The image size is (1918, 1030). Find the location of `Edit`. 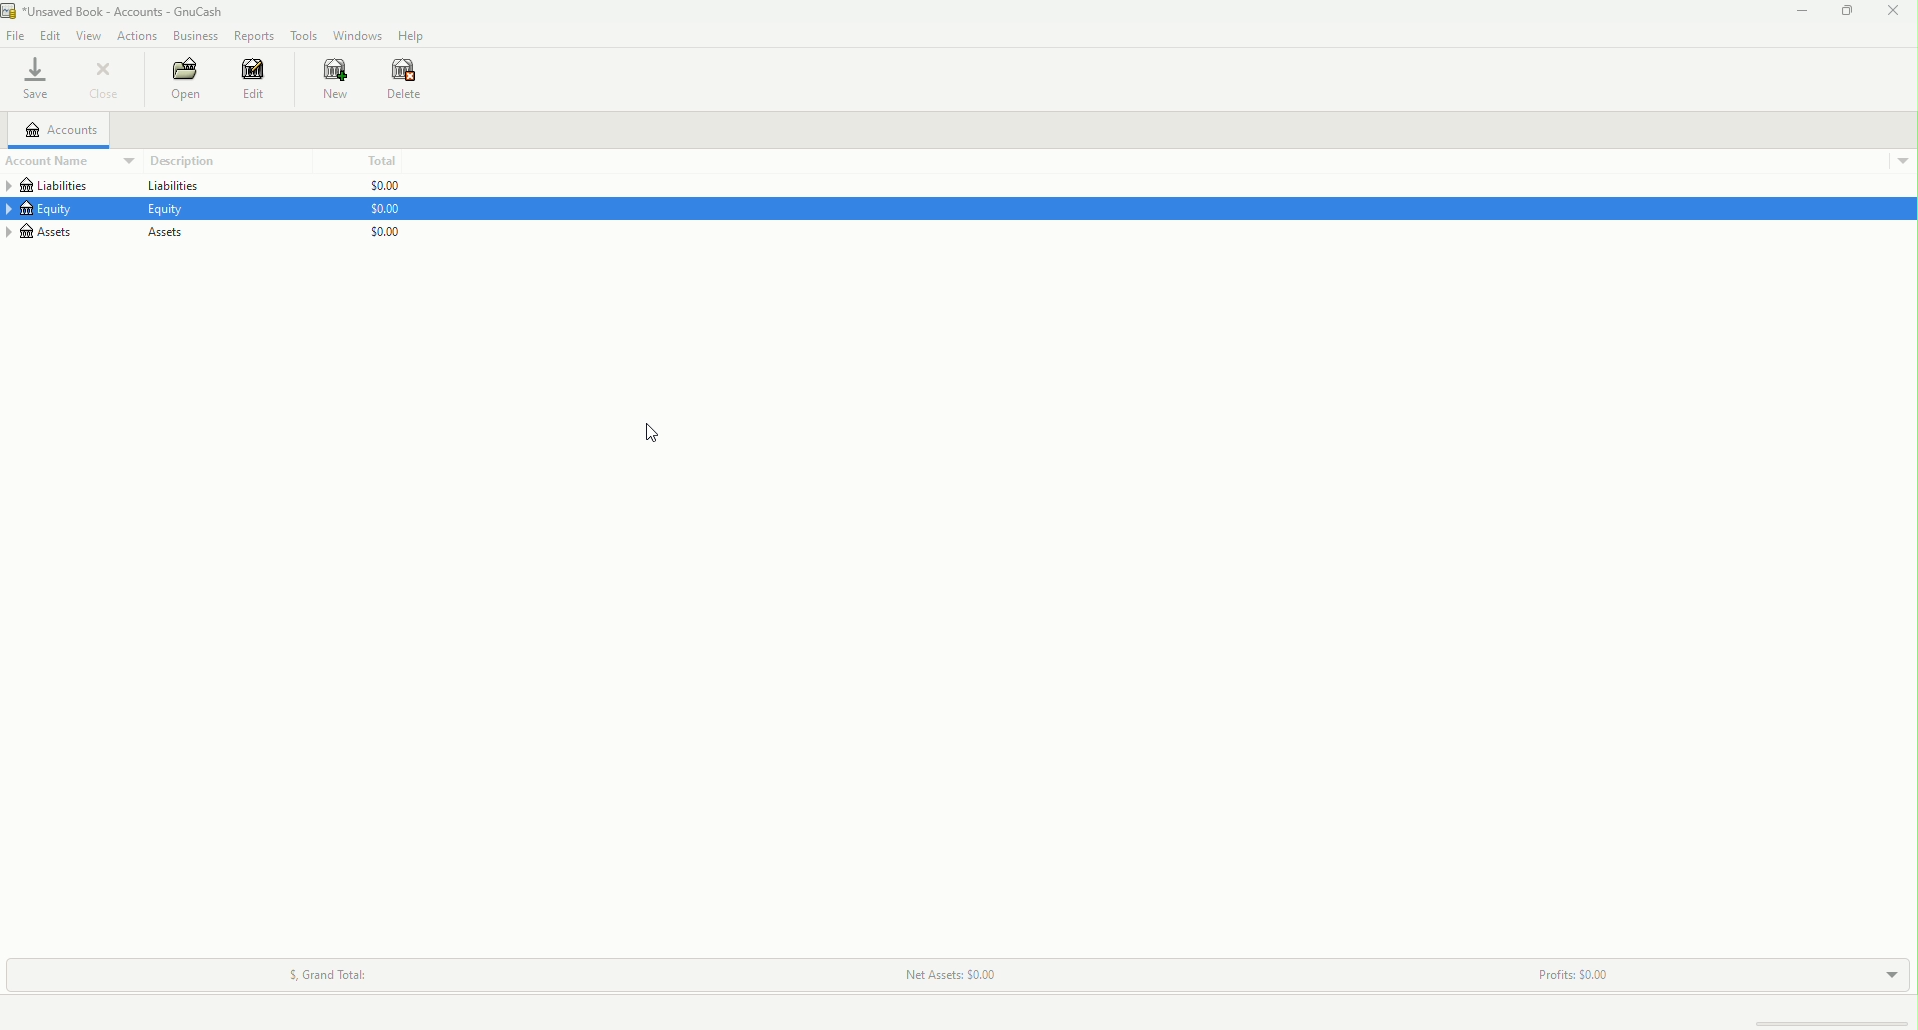

Edit is located at coordinates (258, 81).